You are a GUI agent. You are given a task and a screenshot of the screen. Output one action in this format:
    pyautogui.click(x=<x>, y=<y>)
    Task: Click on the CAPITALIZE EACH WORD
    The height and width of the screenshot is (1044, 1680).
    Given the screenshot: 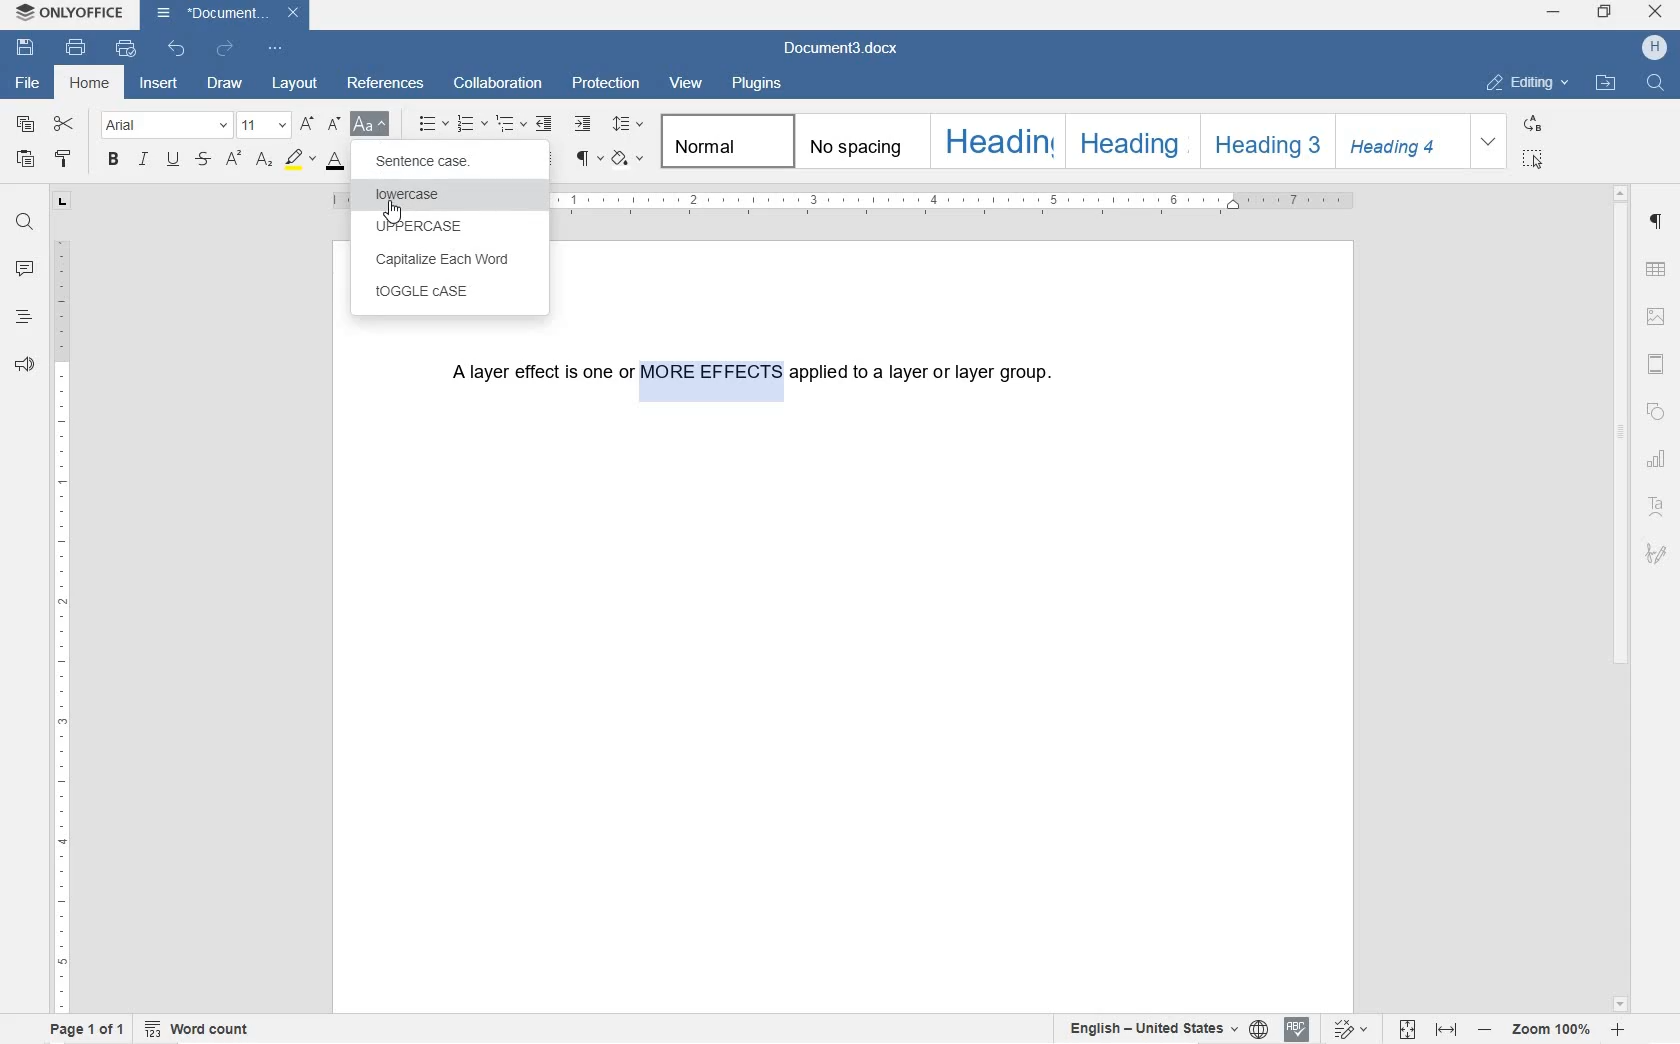 What is the action you would take?
    pyautogui.click(x=452, y=260)
    